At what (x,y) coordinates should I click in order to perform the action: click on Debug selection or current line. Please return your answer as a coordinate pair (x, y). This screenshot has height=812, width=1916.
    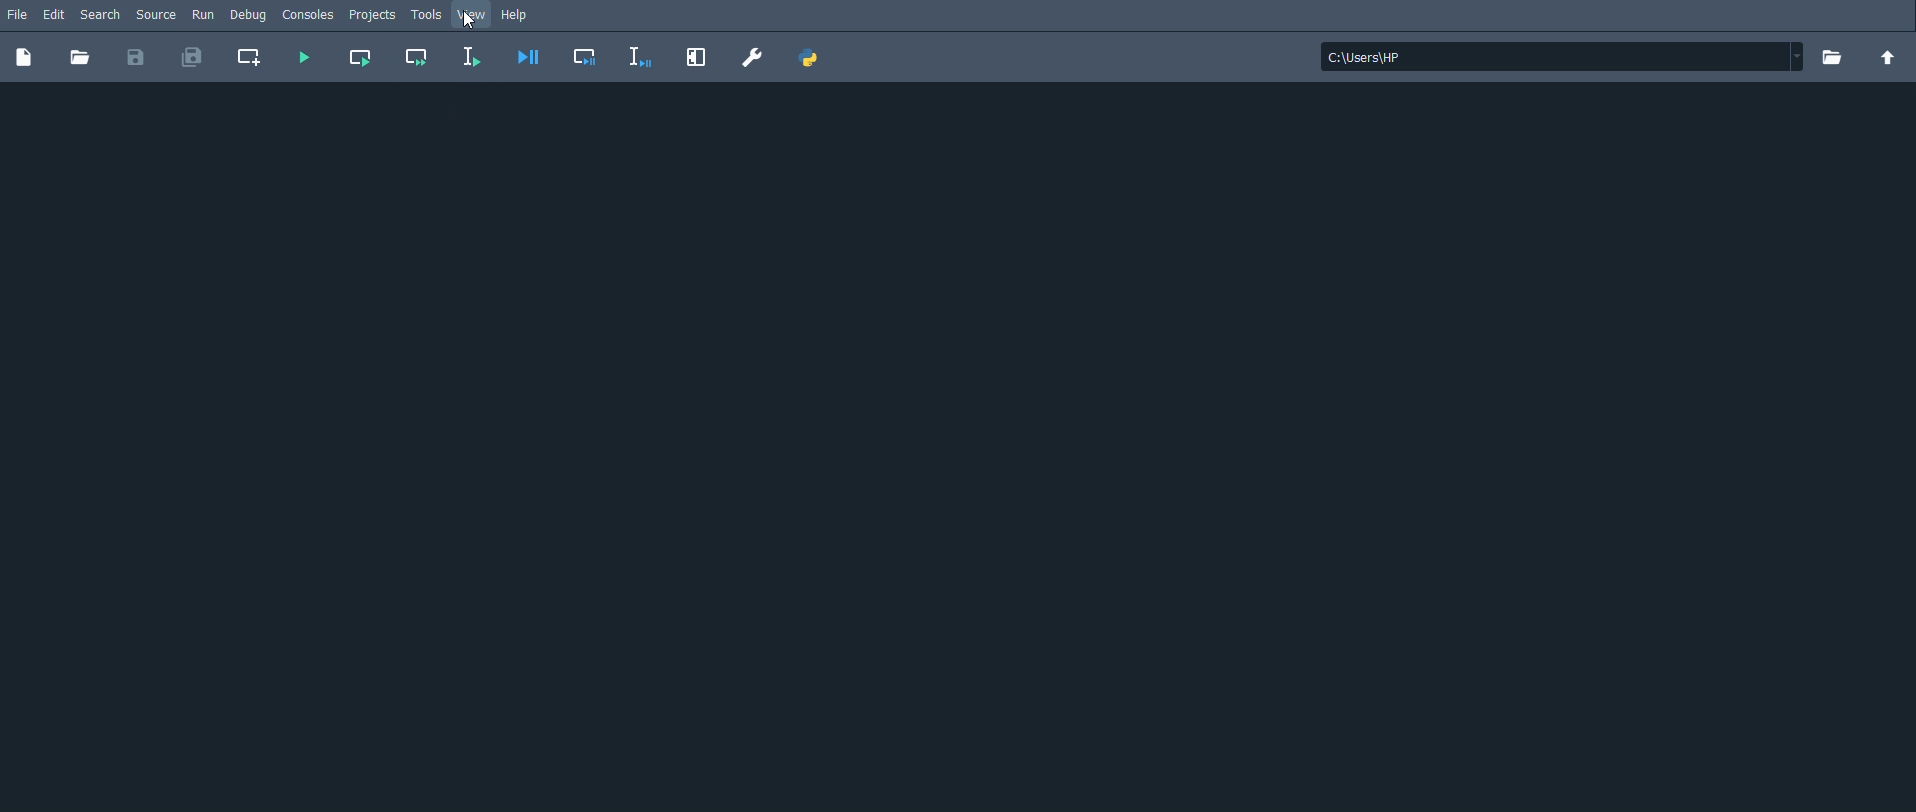
    Looking at the image, I should click on (643, 59).